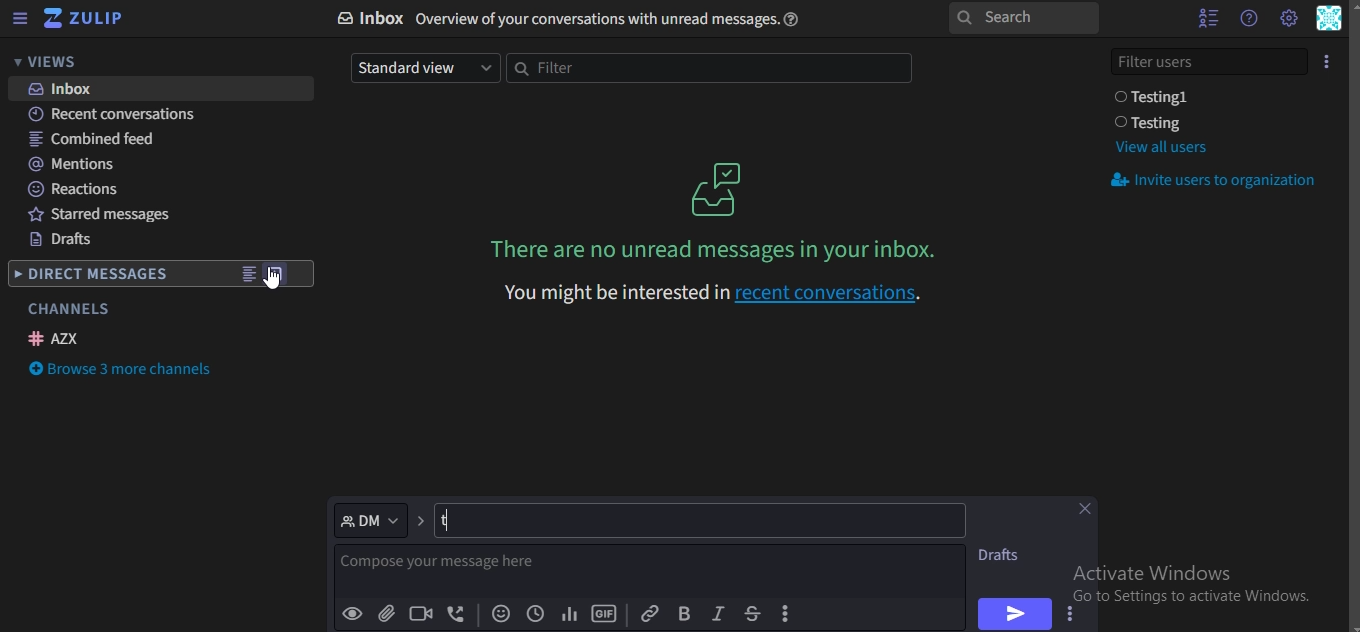  What do you see at coordinates (125, 116) in the screenshot?
I see `recent conversations` at bounding box center [125, 116].